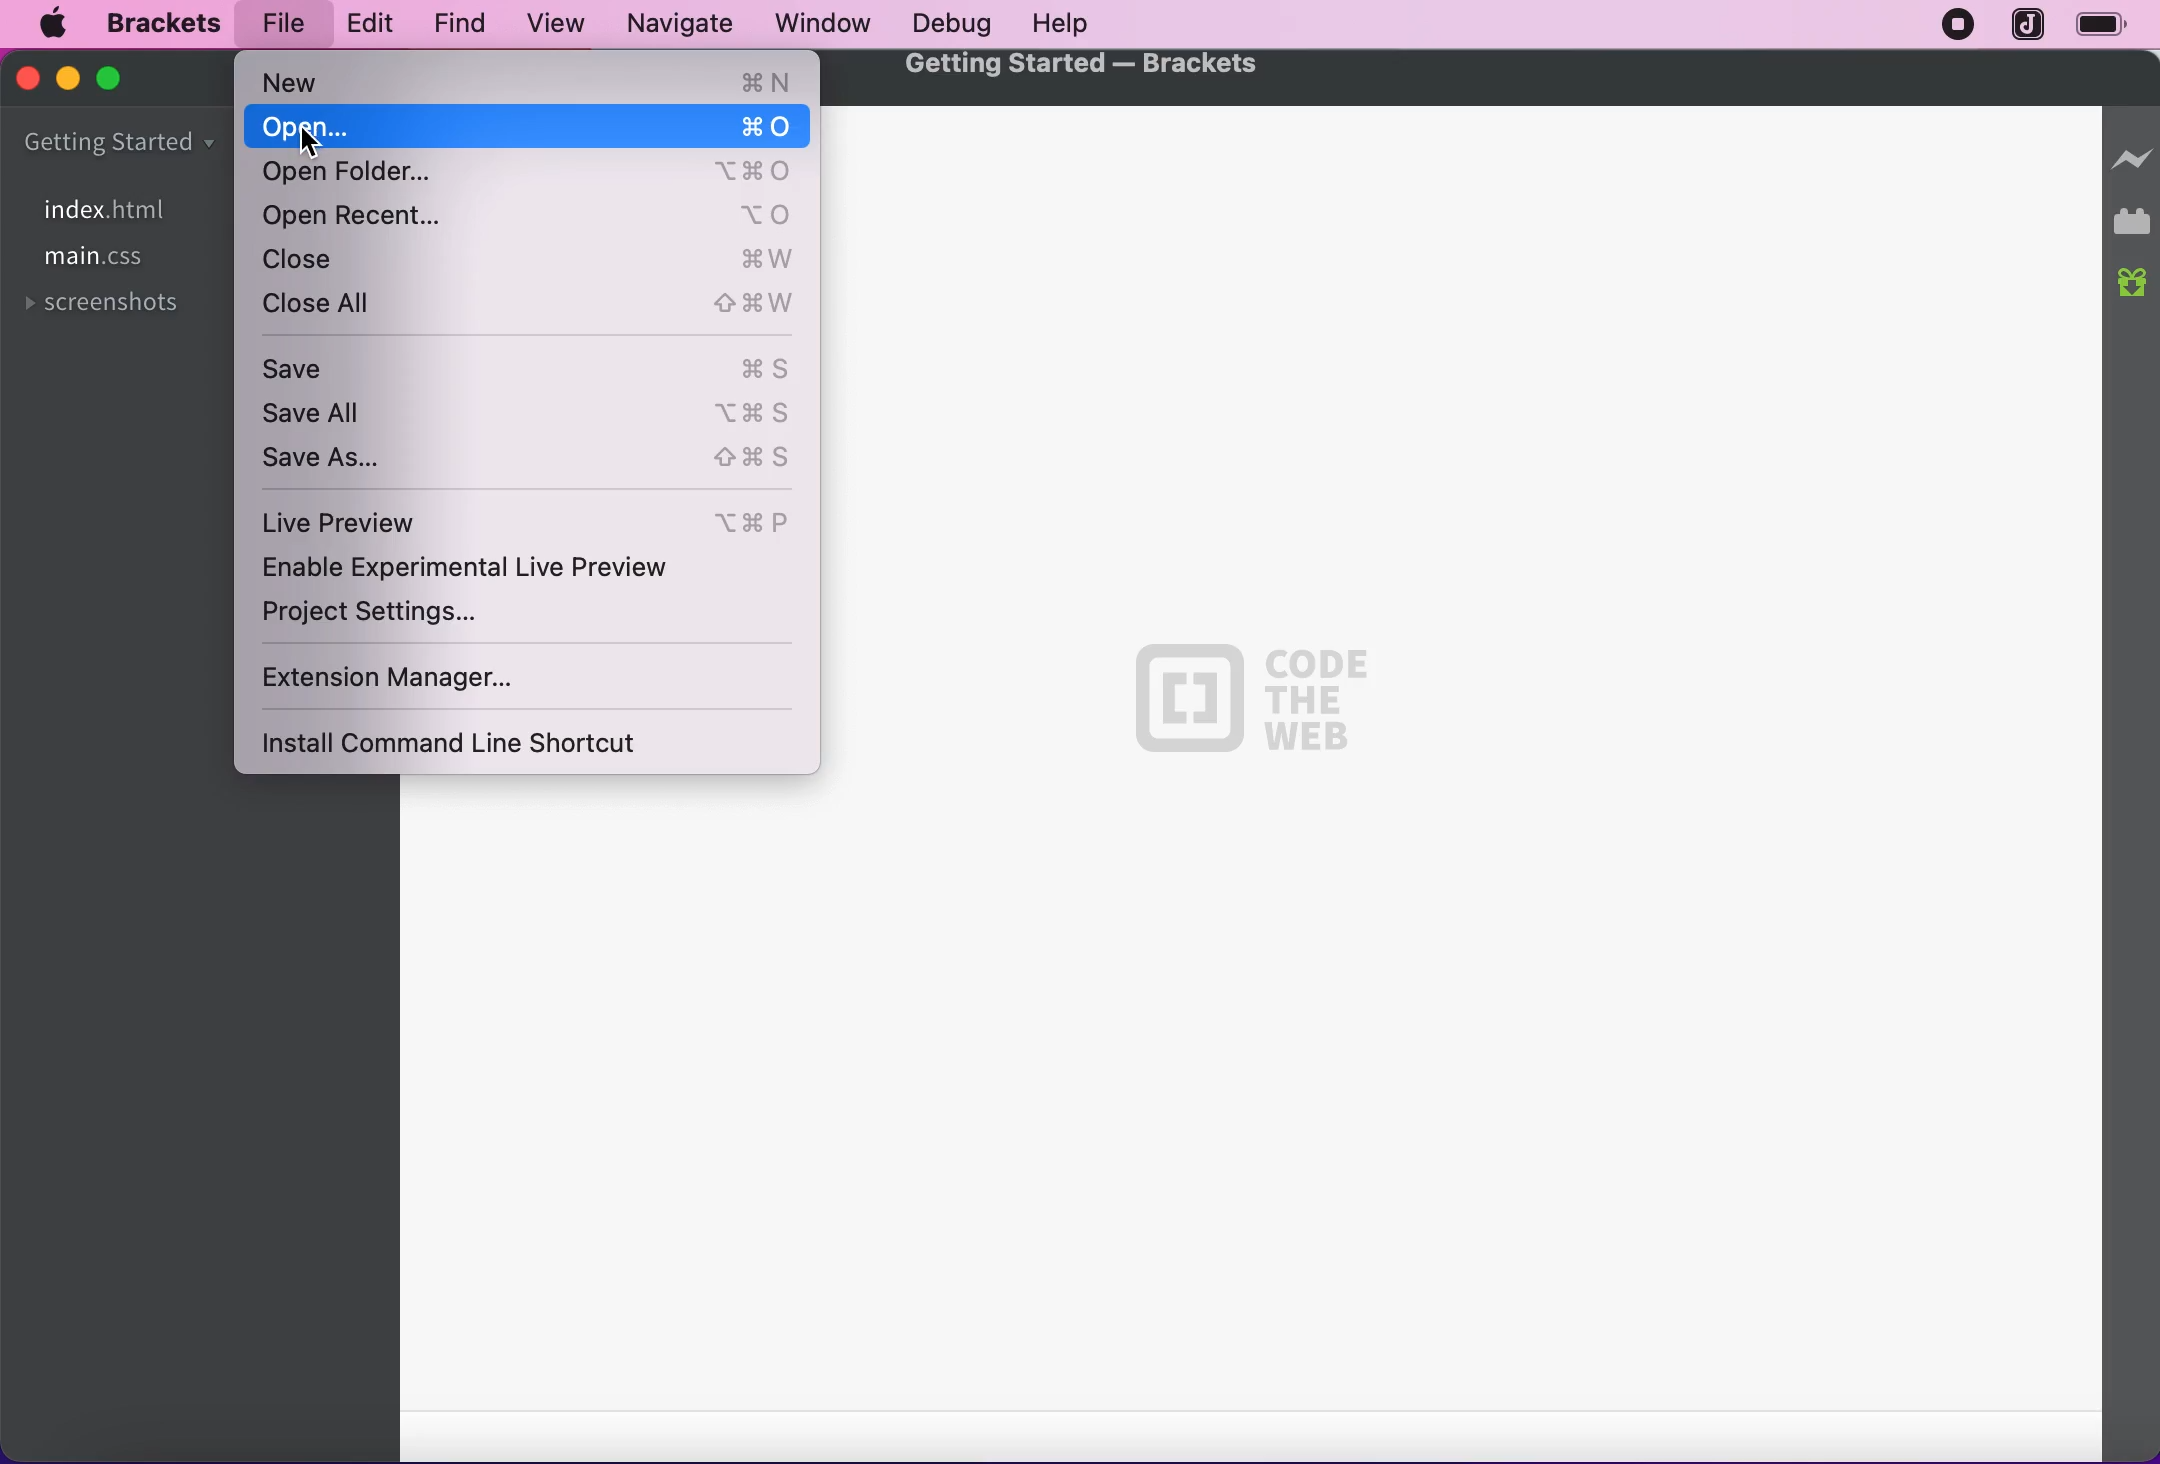 This screenshot has height=1464, width=2160. I want to click on project settings, so click(416, 616).